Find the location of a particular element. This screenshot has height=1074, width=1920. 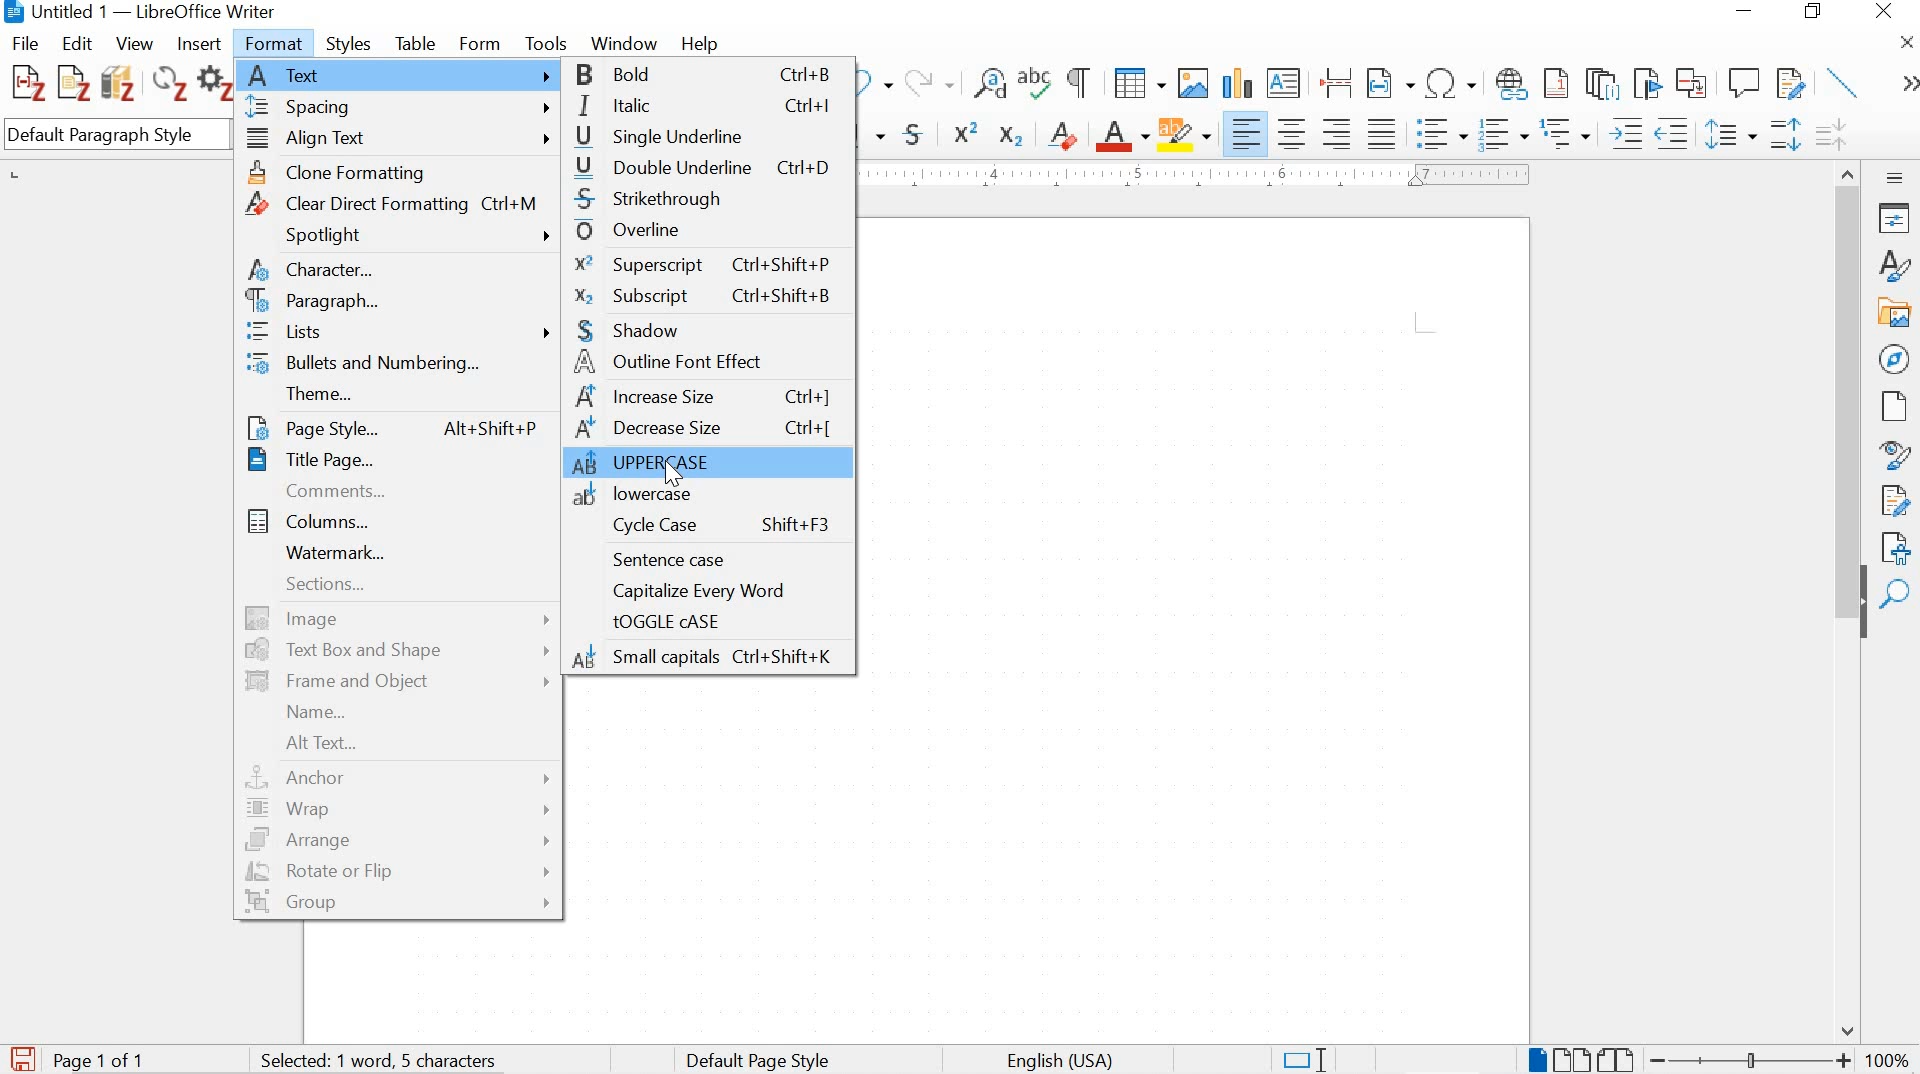

single underline is located at coordinates (710, 136).